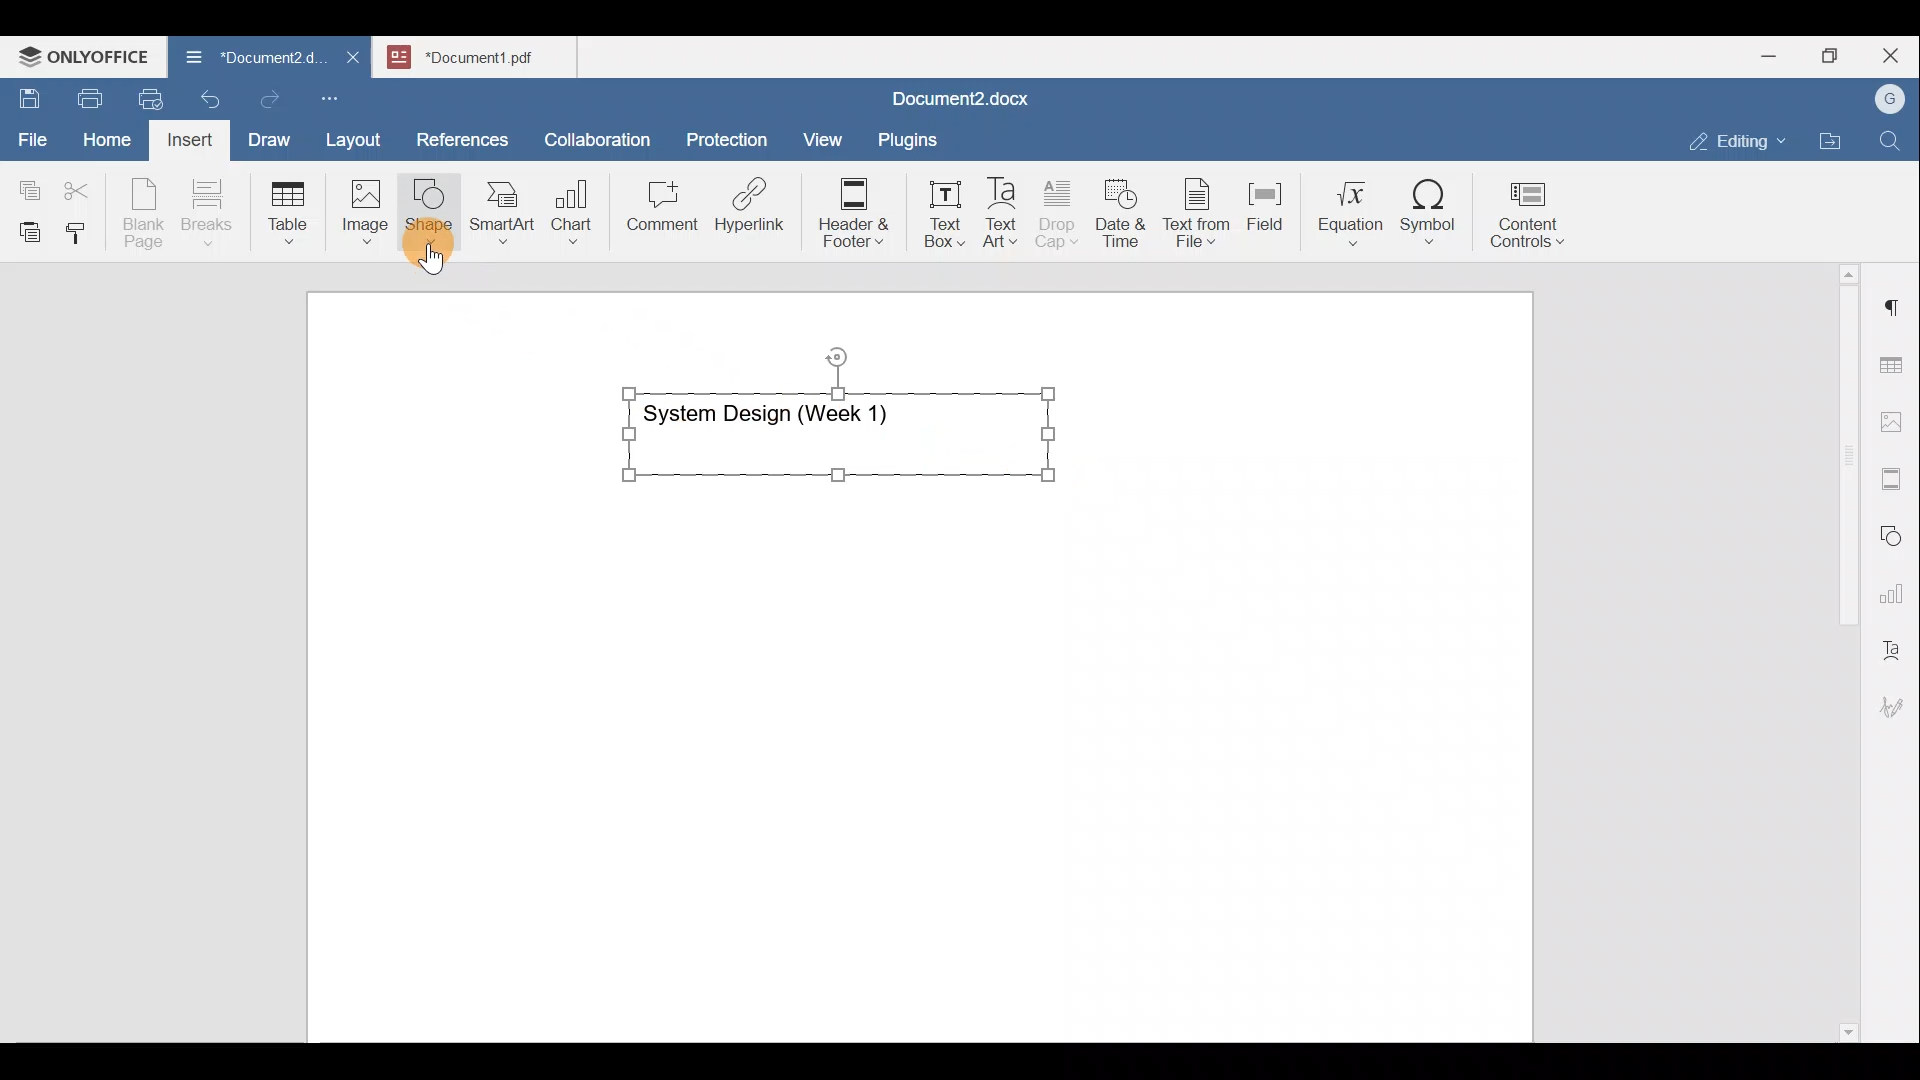  What do you see at coordinates (1897, 700) in the screenshot?
I see `Signature settings` at bounding box center [1897, 700].